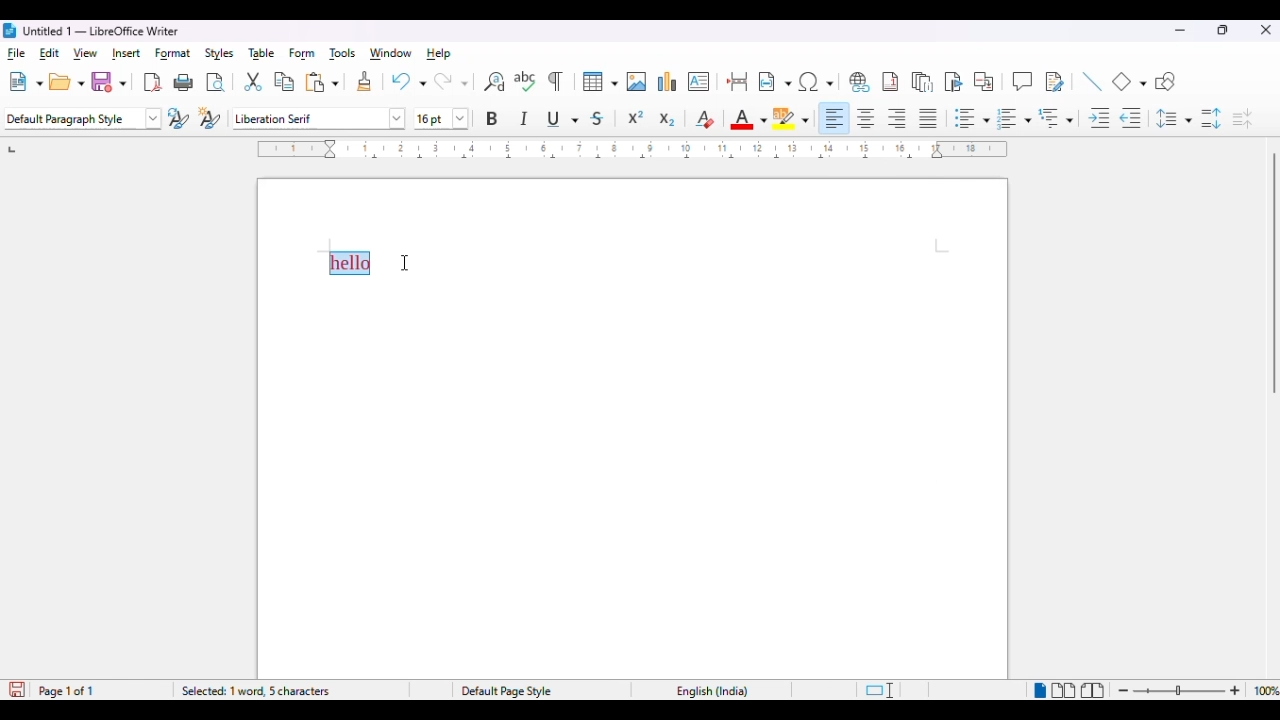 This screenshot has width=1280, height=720. I want to click on bold, so click(493, 118).